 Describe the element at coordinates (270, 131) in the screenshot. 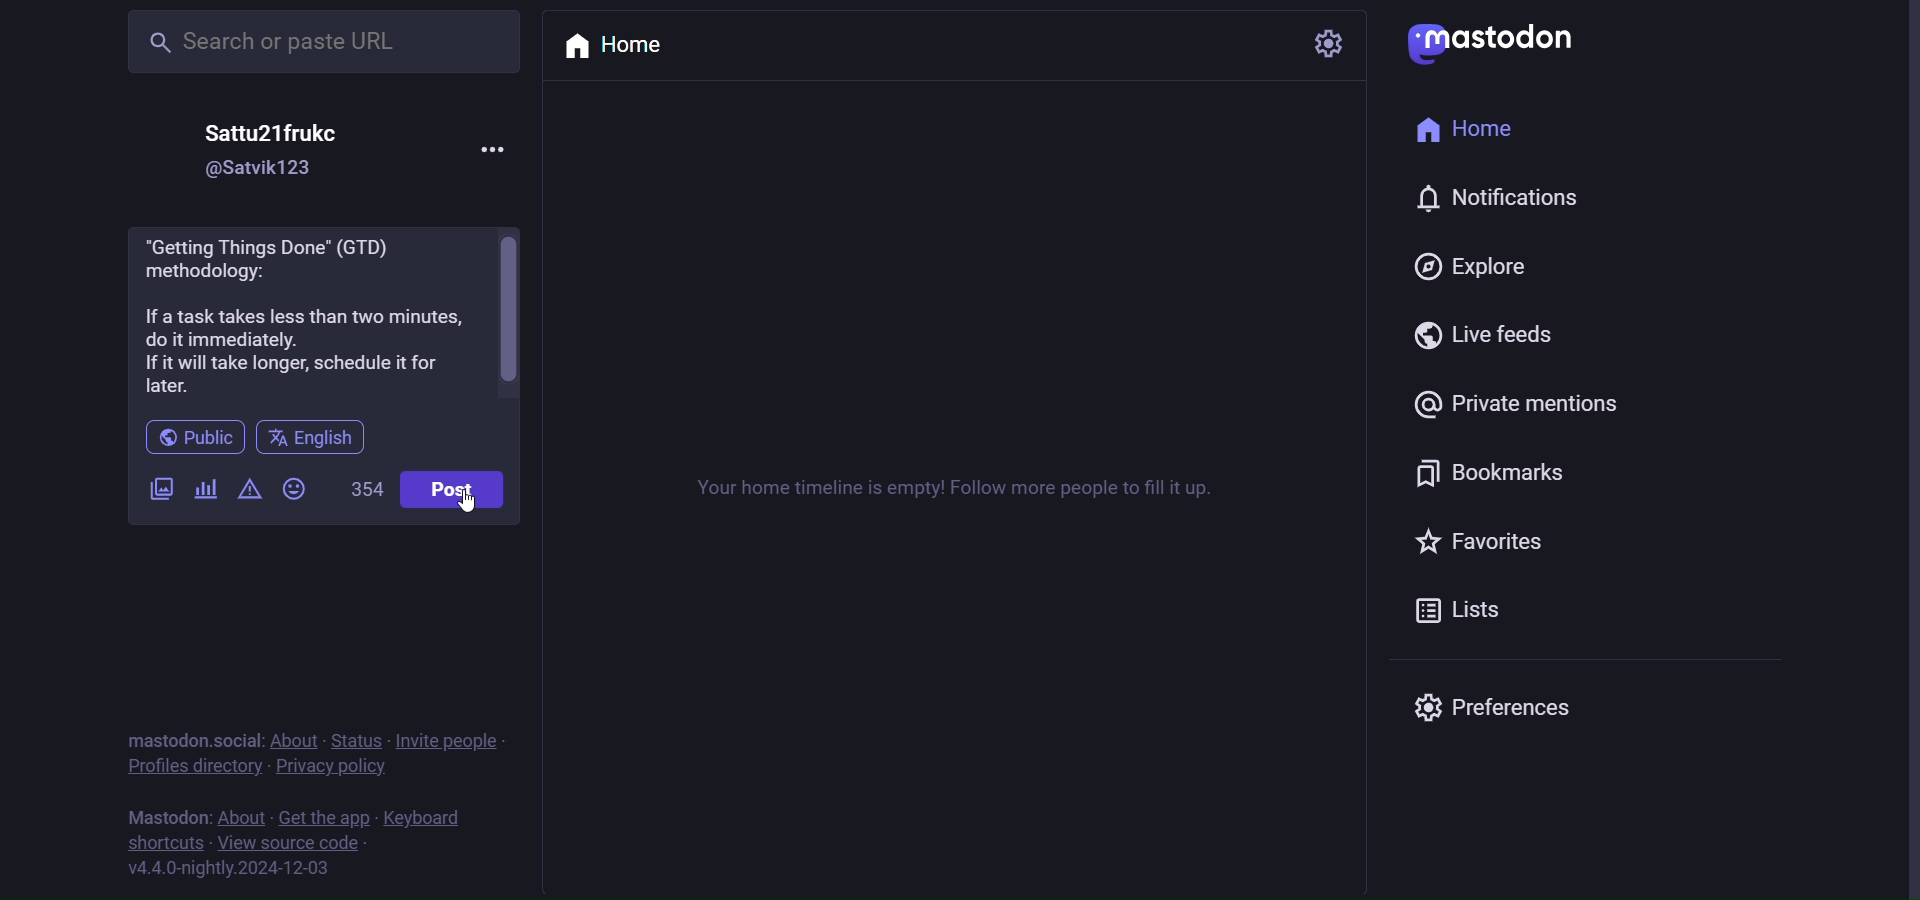

I see `name` at that location.